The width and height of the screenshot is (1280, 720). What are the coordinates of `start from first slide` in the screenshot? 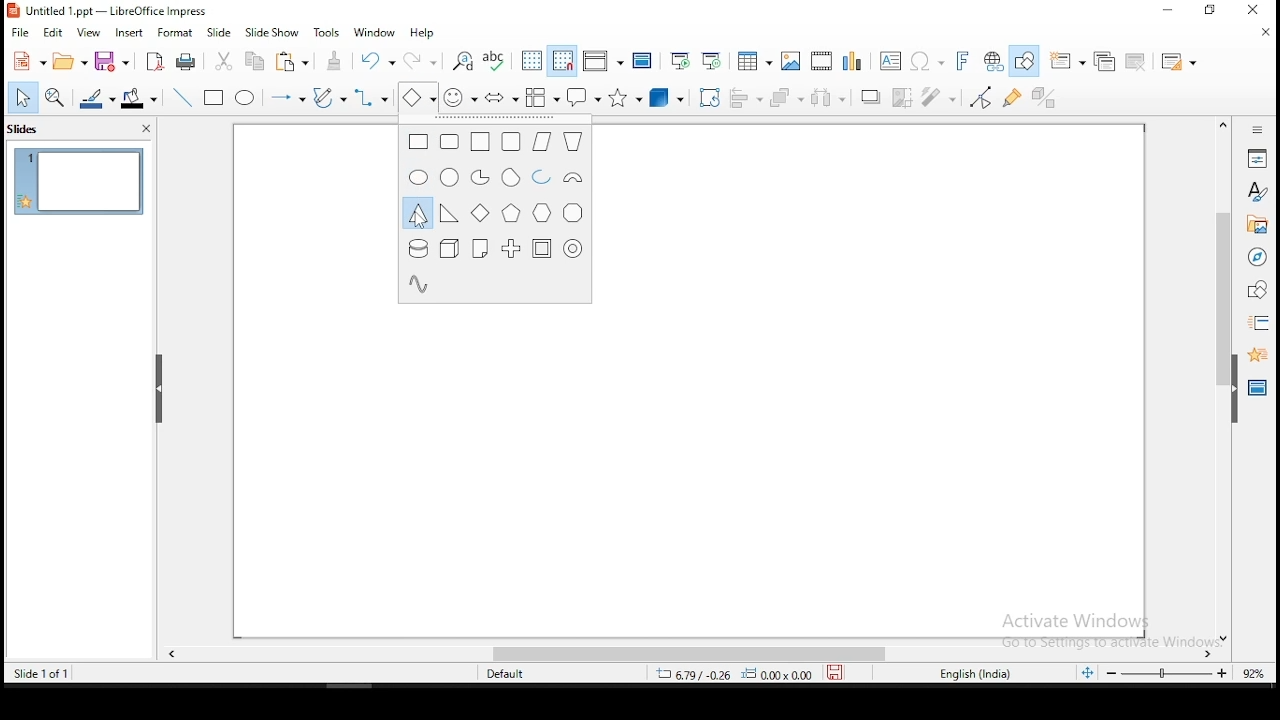 It's located at (680, 60).